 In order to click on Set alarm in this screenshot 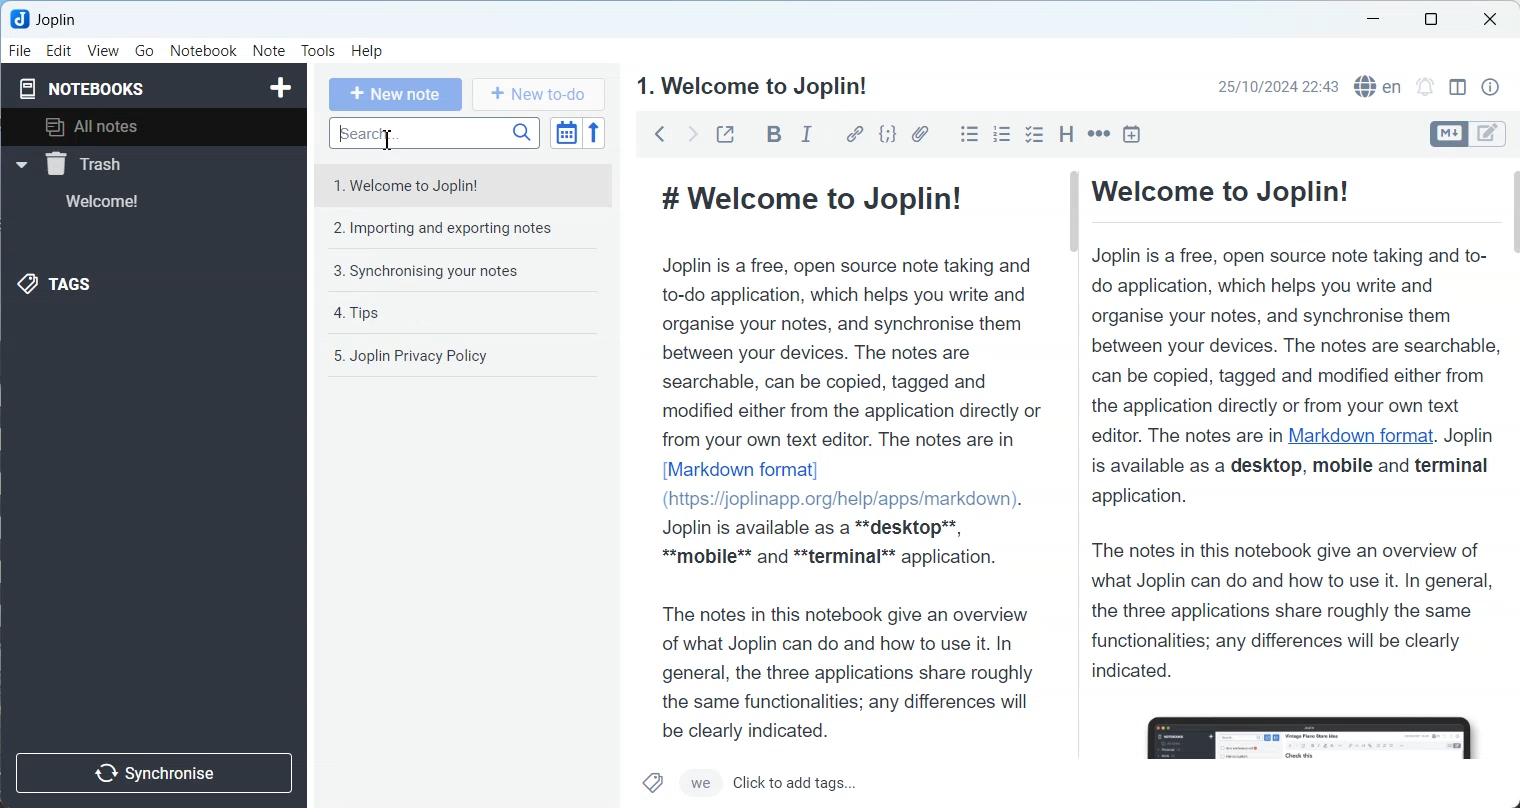, I will do `click(1424, 85)`.